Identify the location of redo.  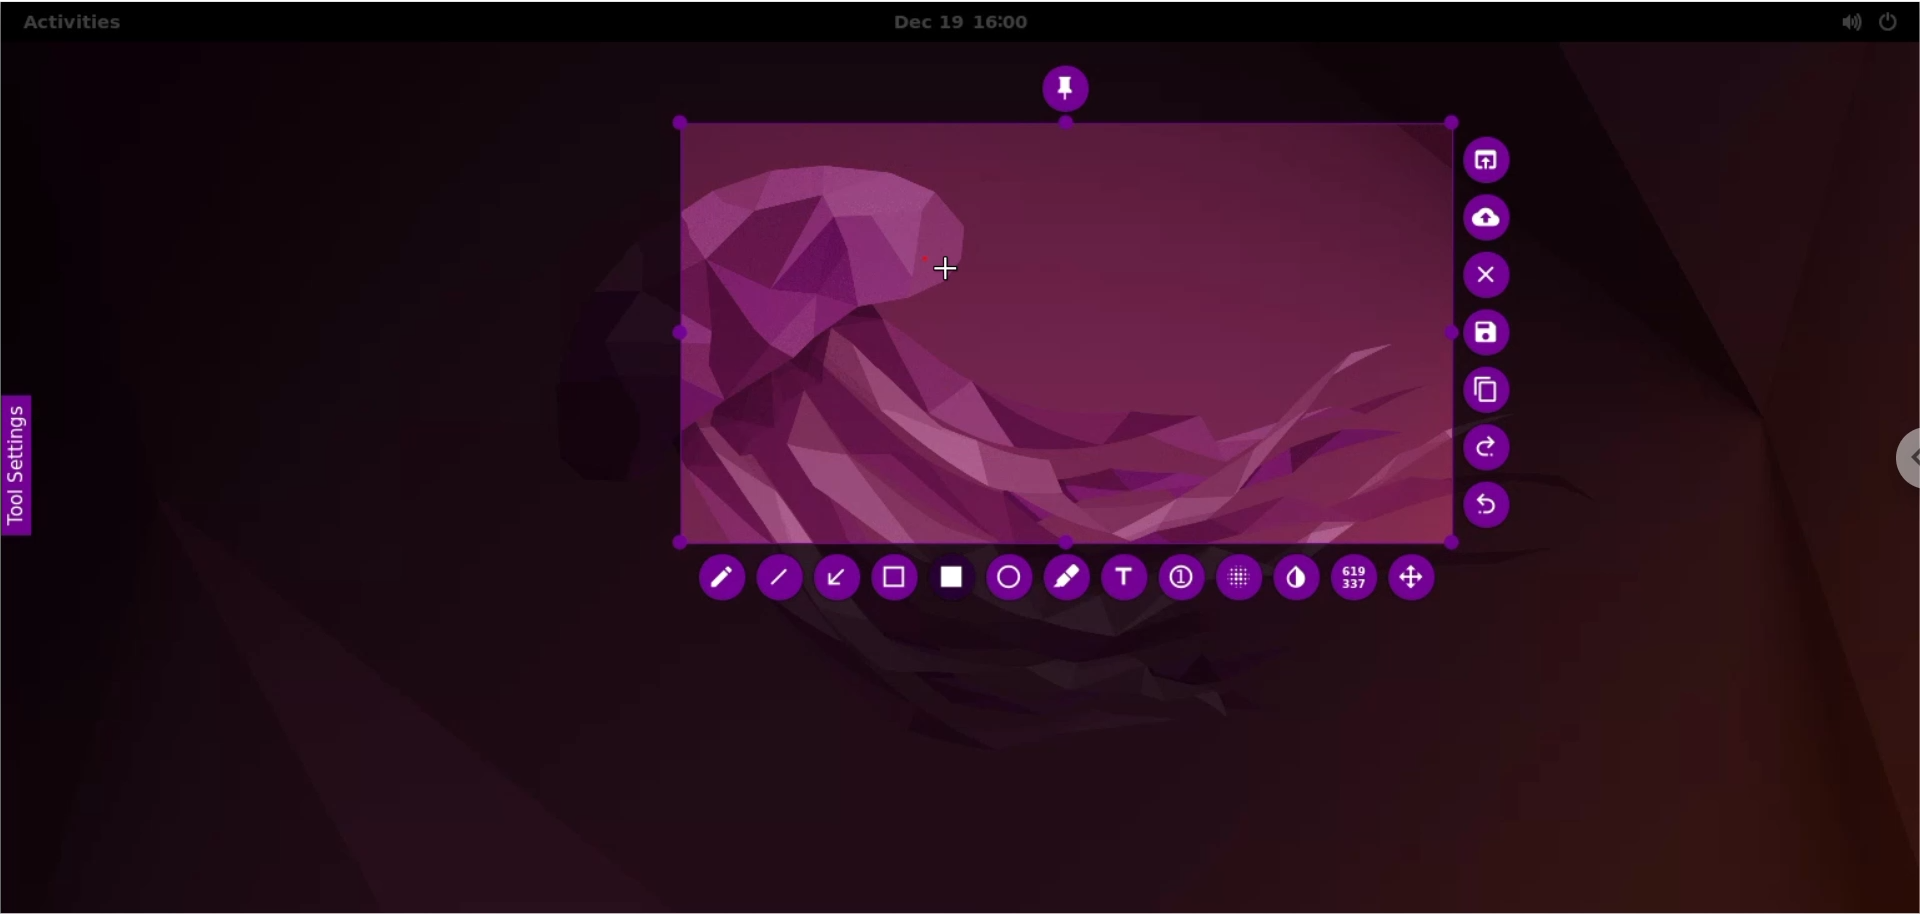
(1487, 449).